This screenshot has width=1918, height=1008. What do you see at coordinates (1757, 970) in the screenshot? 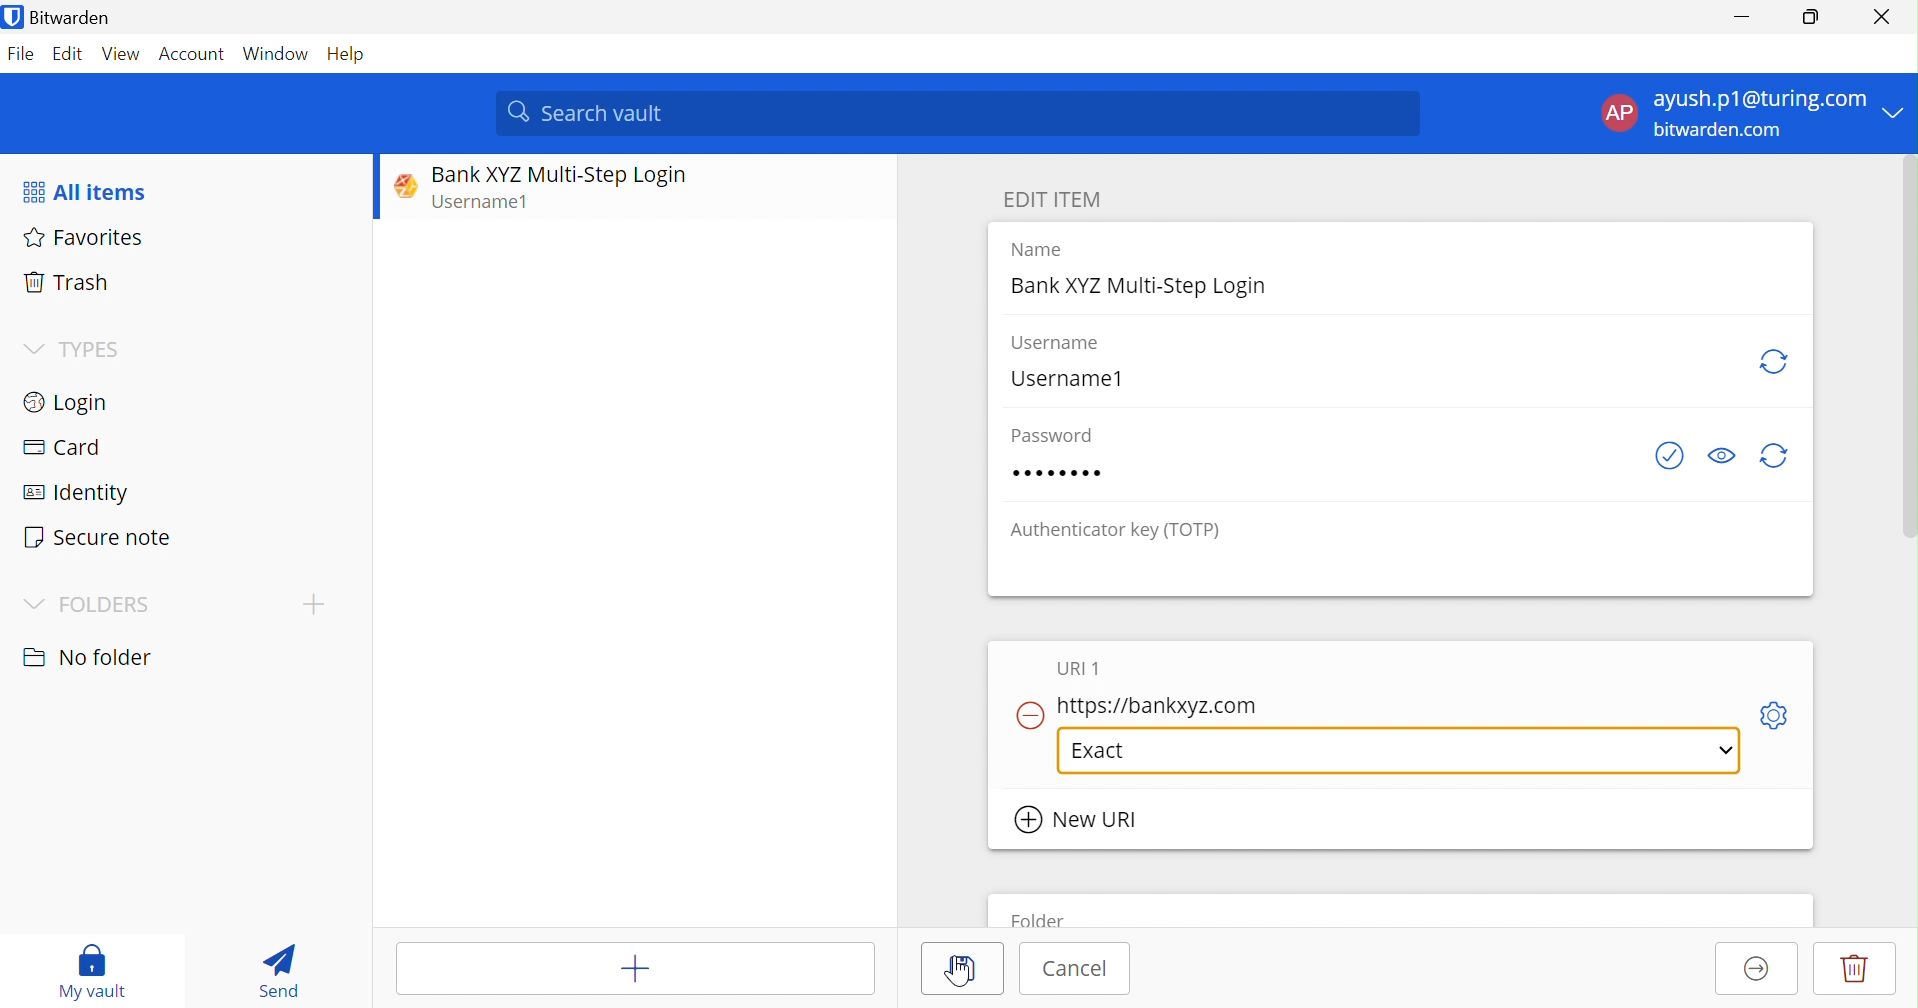
I see `Move to organisation` at bounding box center [1757, 970].